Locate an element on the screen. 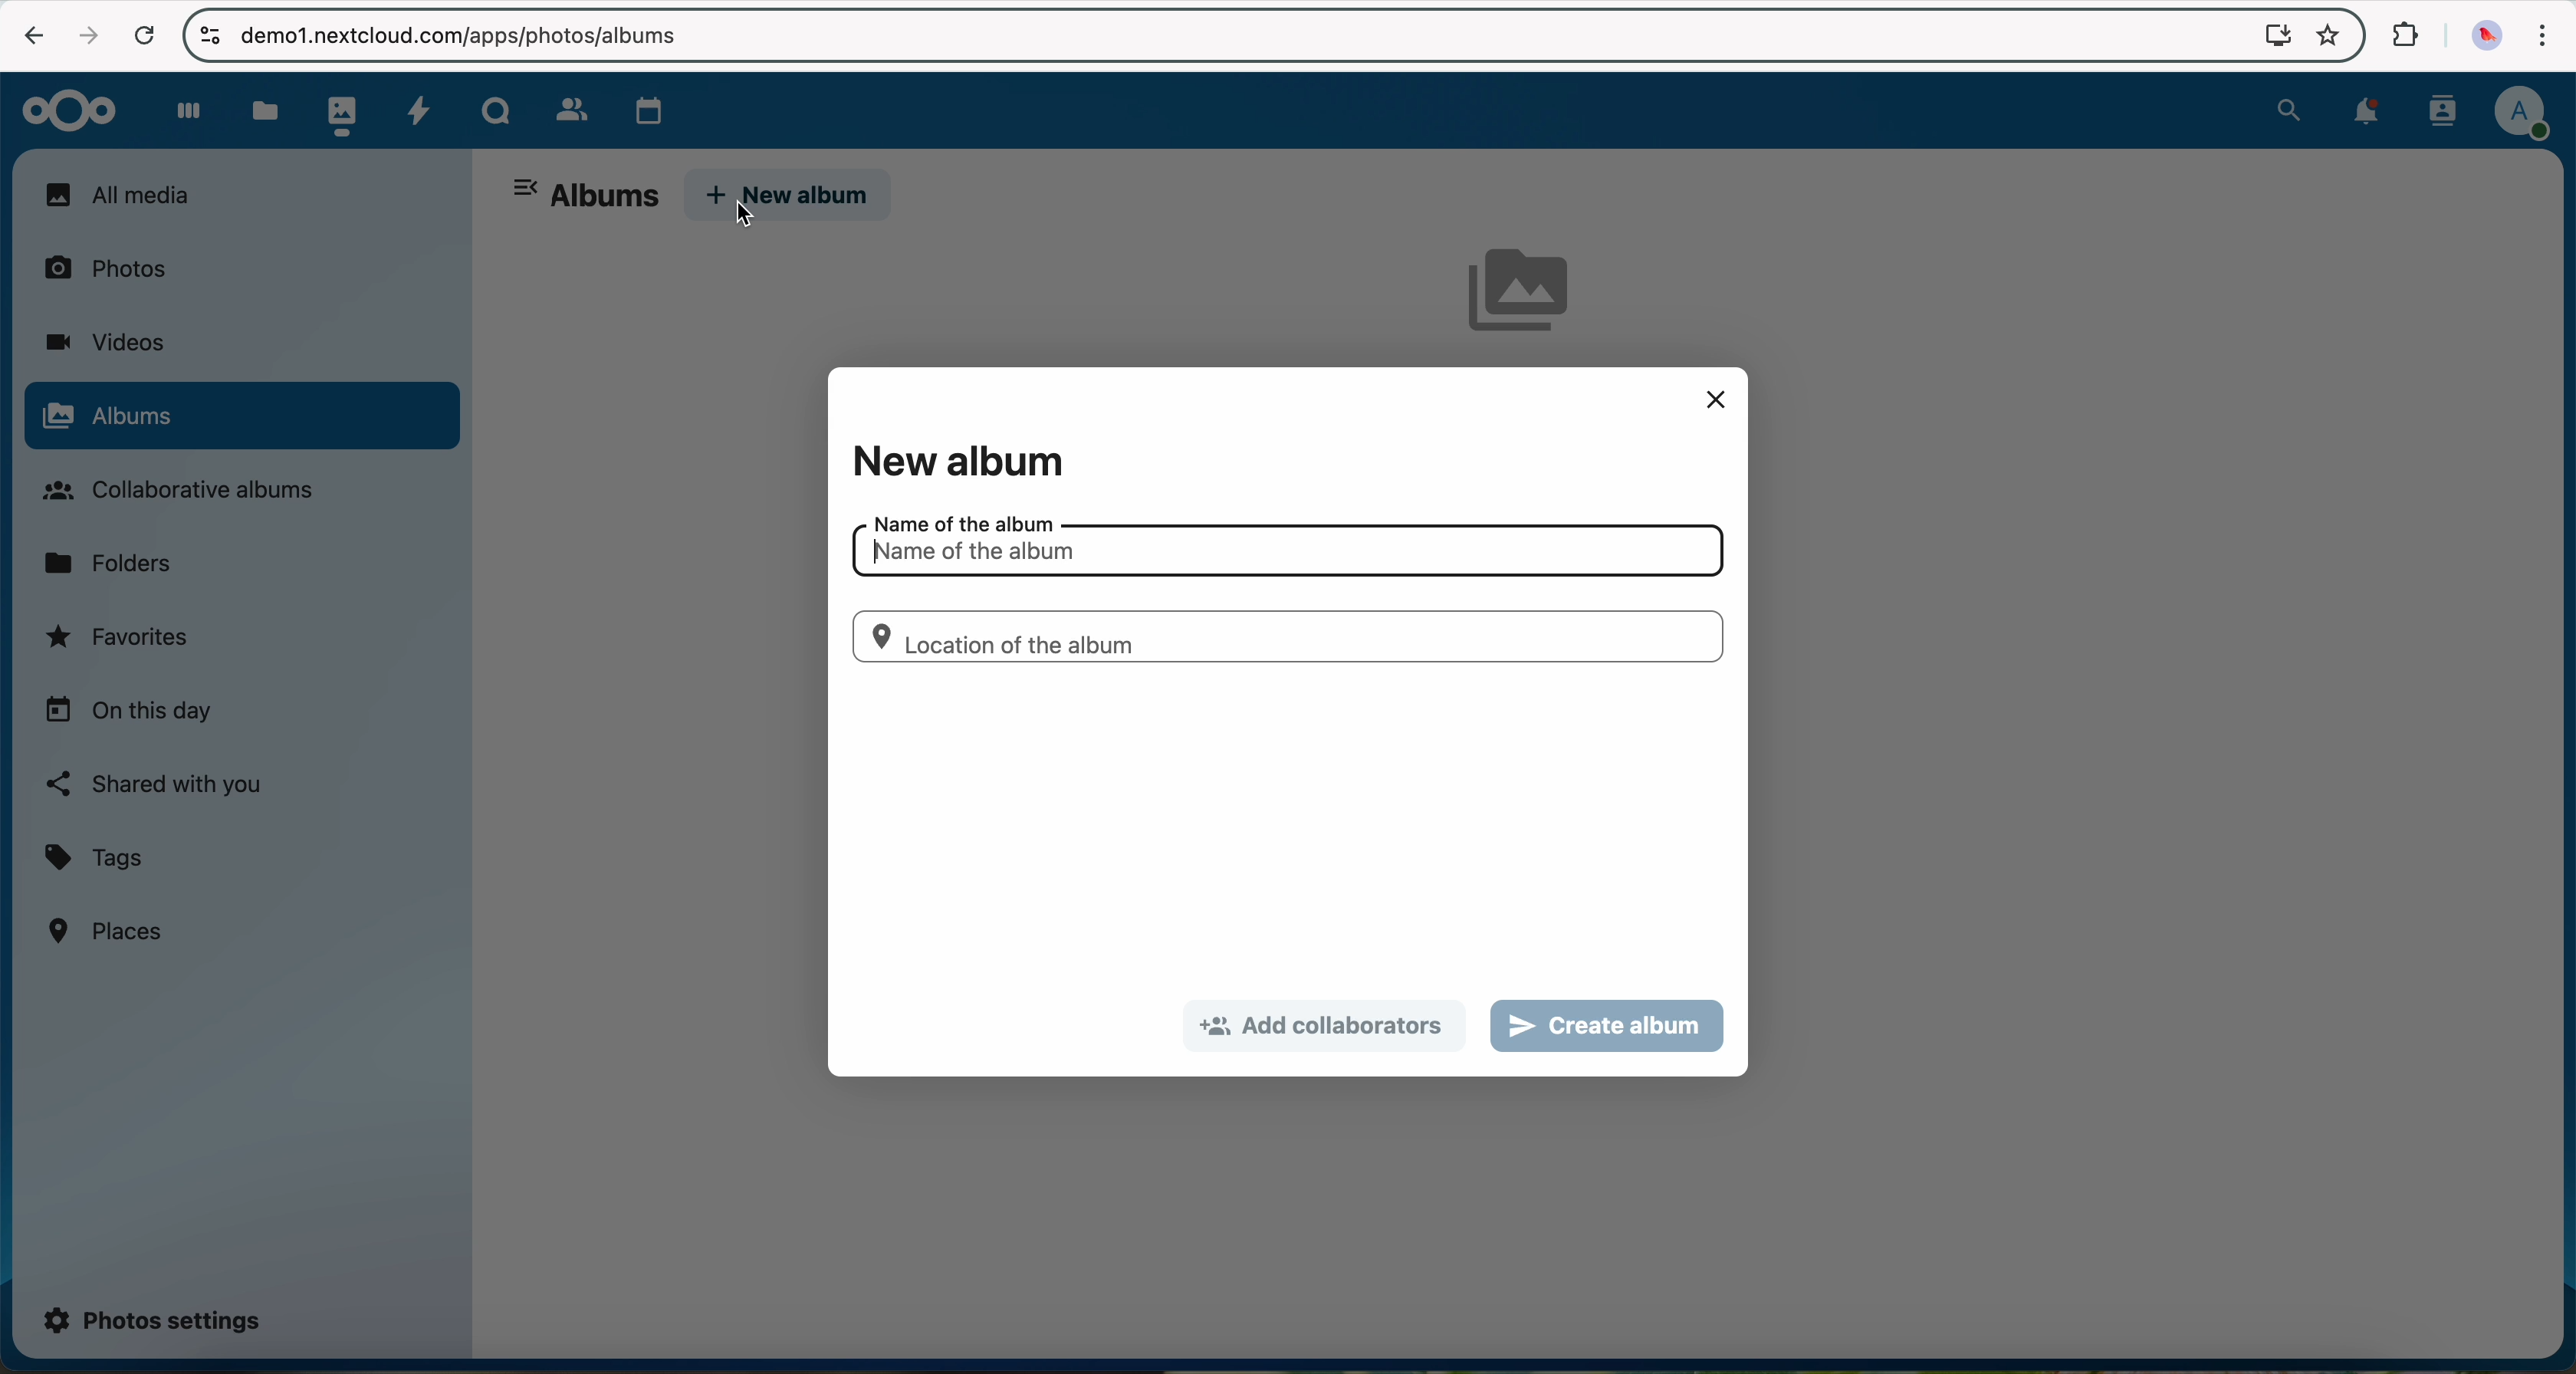  new album is located at coordinates (956, 461).